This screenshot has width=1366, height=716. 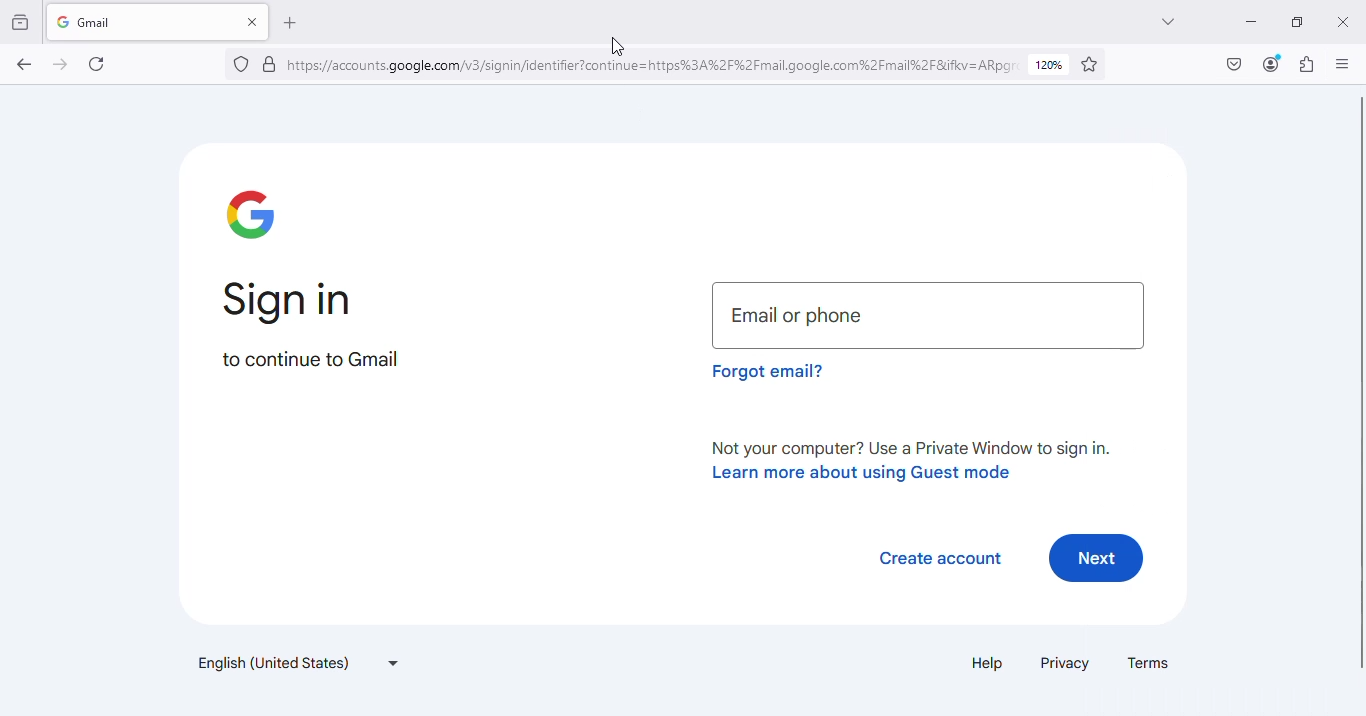 What do you see at coordinates (1307, 64) in the screenshot?
I see `extensions` at bounding box center [1307, 64].